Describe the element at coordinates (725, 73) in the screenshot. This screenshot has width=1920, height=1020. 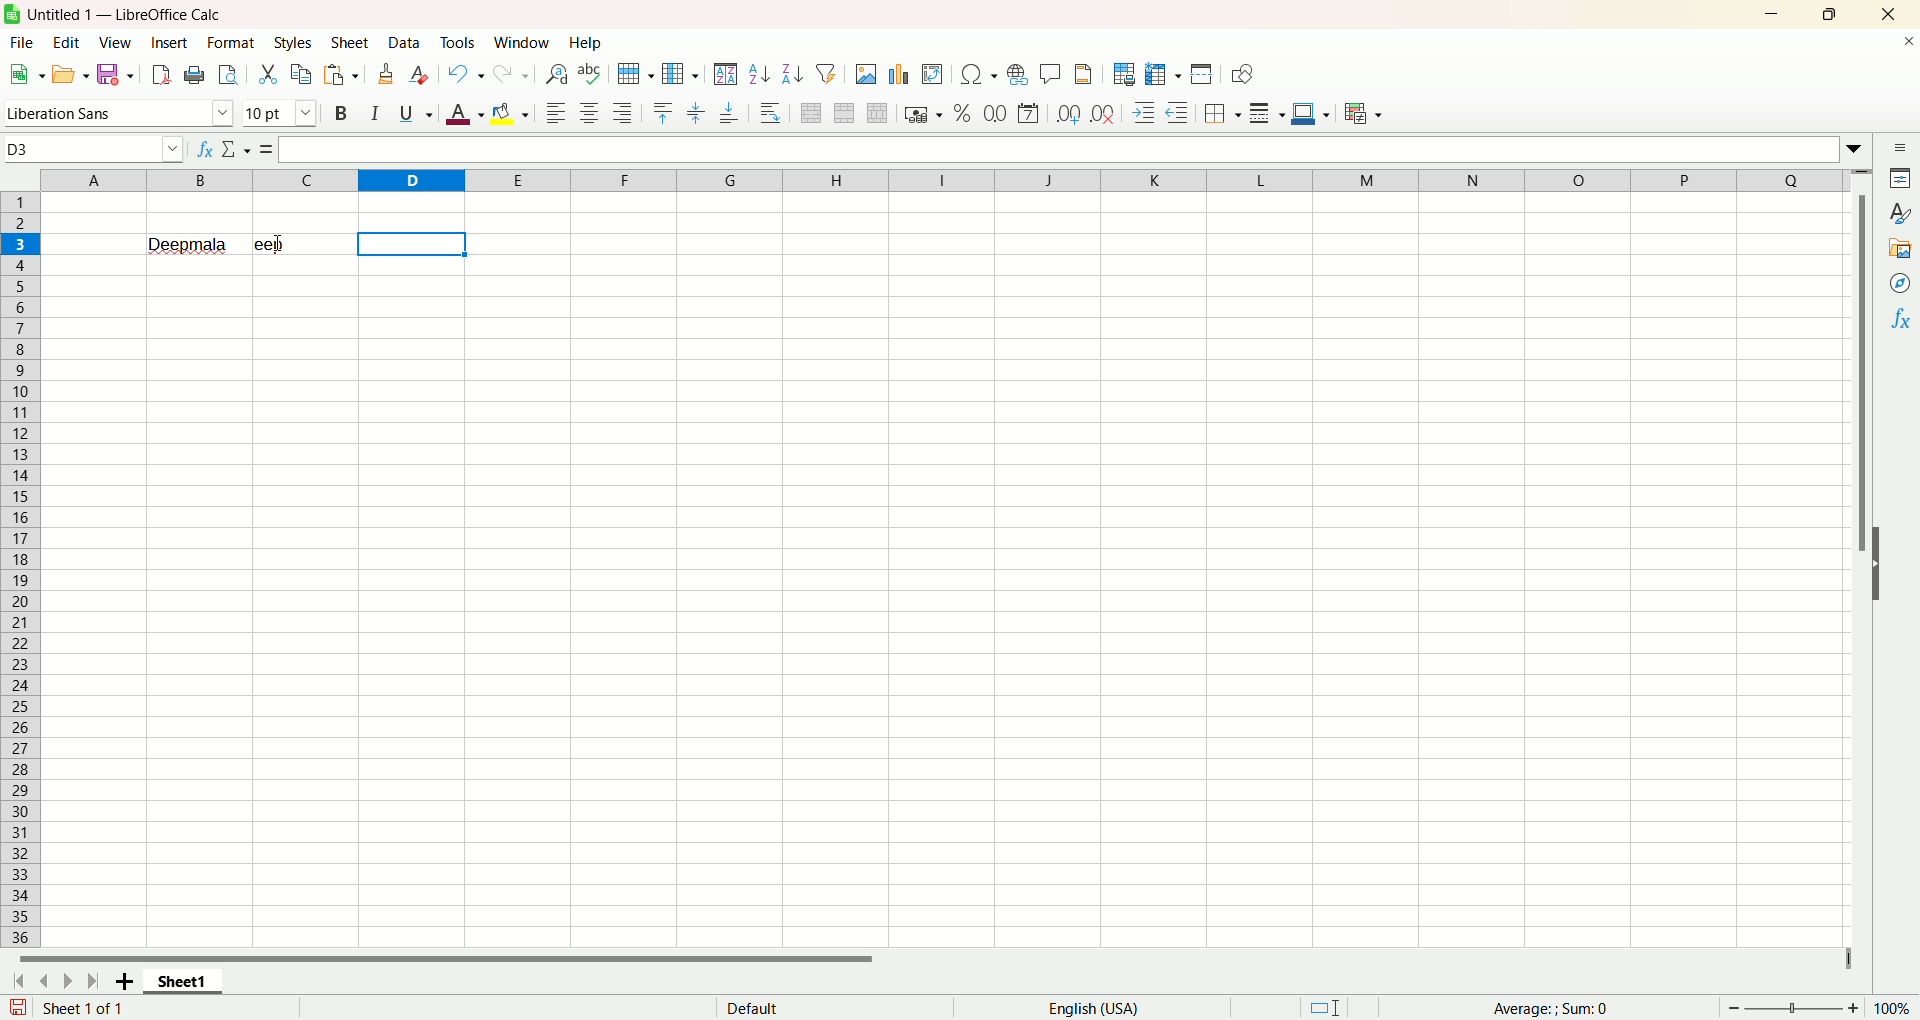
I see `Sort` at that location.